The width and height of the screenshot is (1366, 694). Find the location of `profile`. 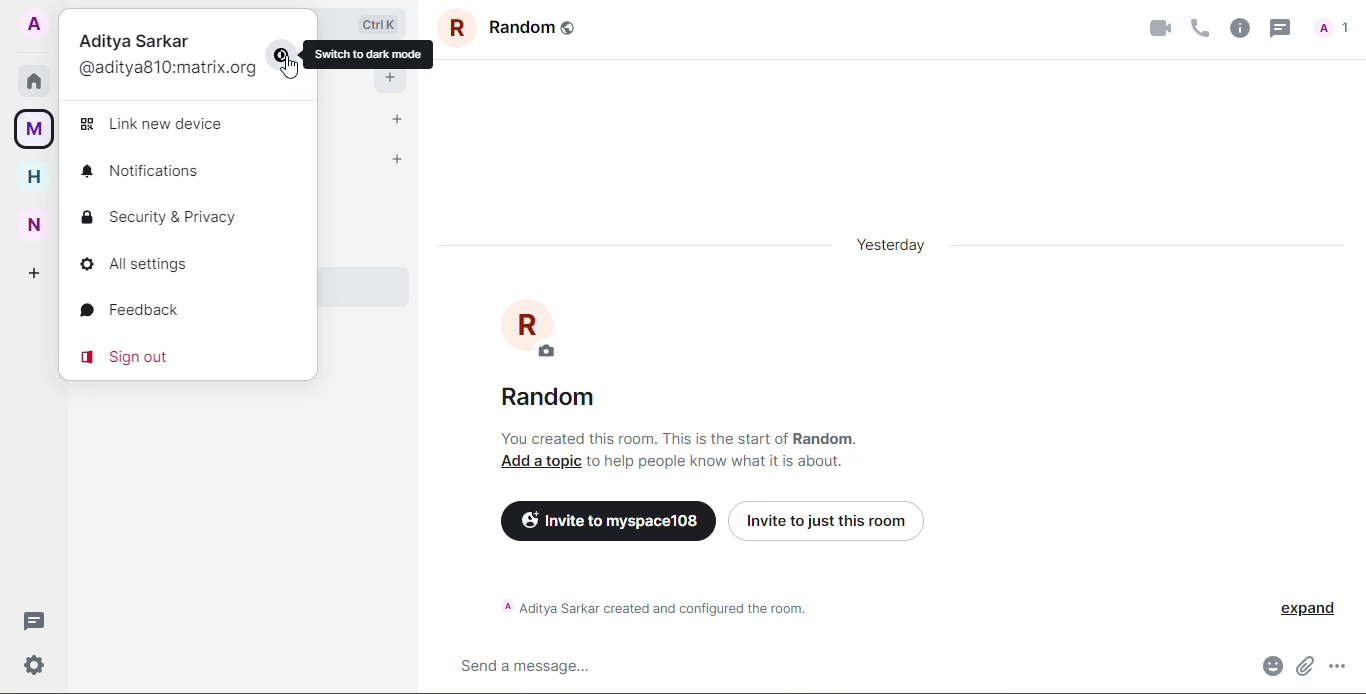

profile is located at coordinates (533, 328).